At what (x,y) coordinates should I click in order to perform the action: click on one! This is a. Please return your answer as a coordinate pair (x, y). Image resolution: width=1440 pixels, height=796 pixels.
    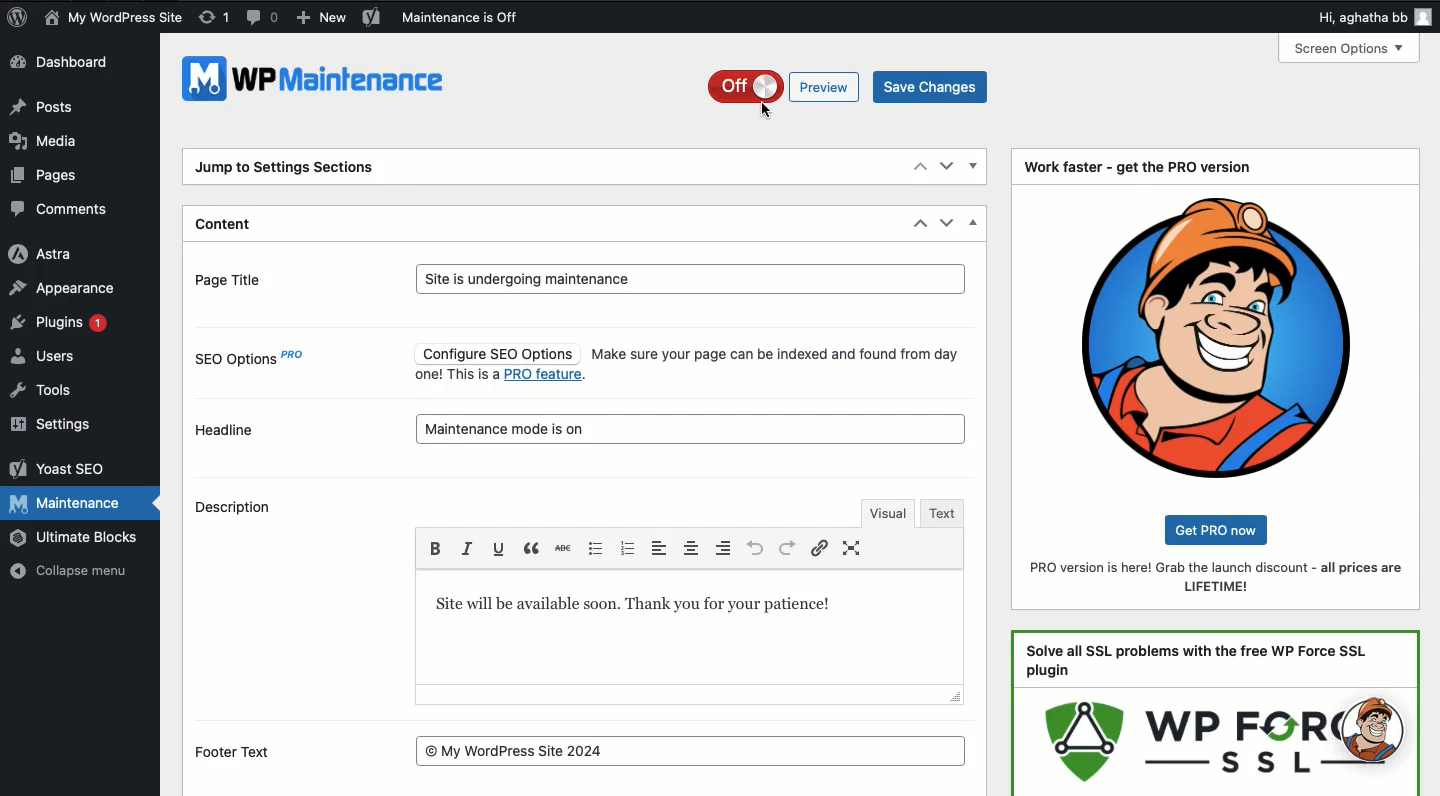
    Looking at the image, I should click on (456, 375).